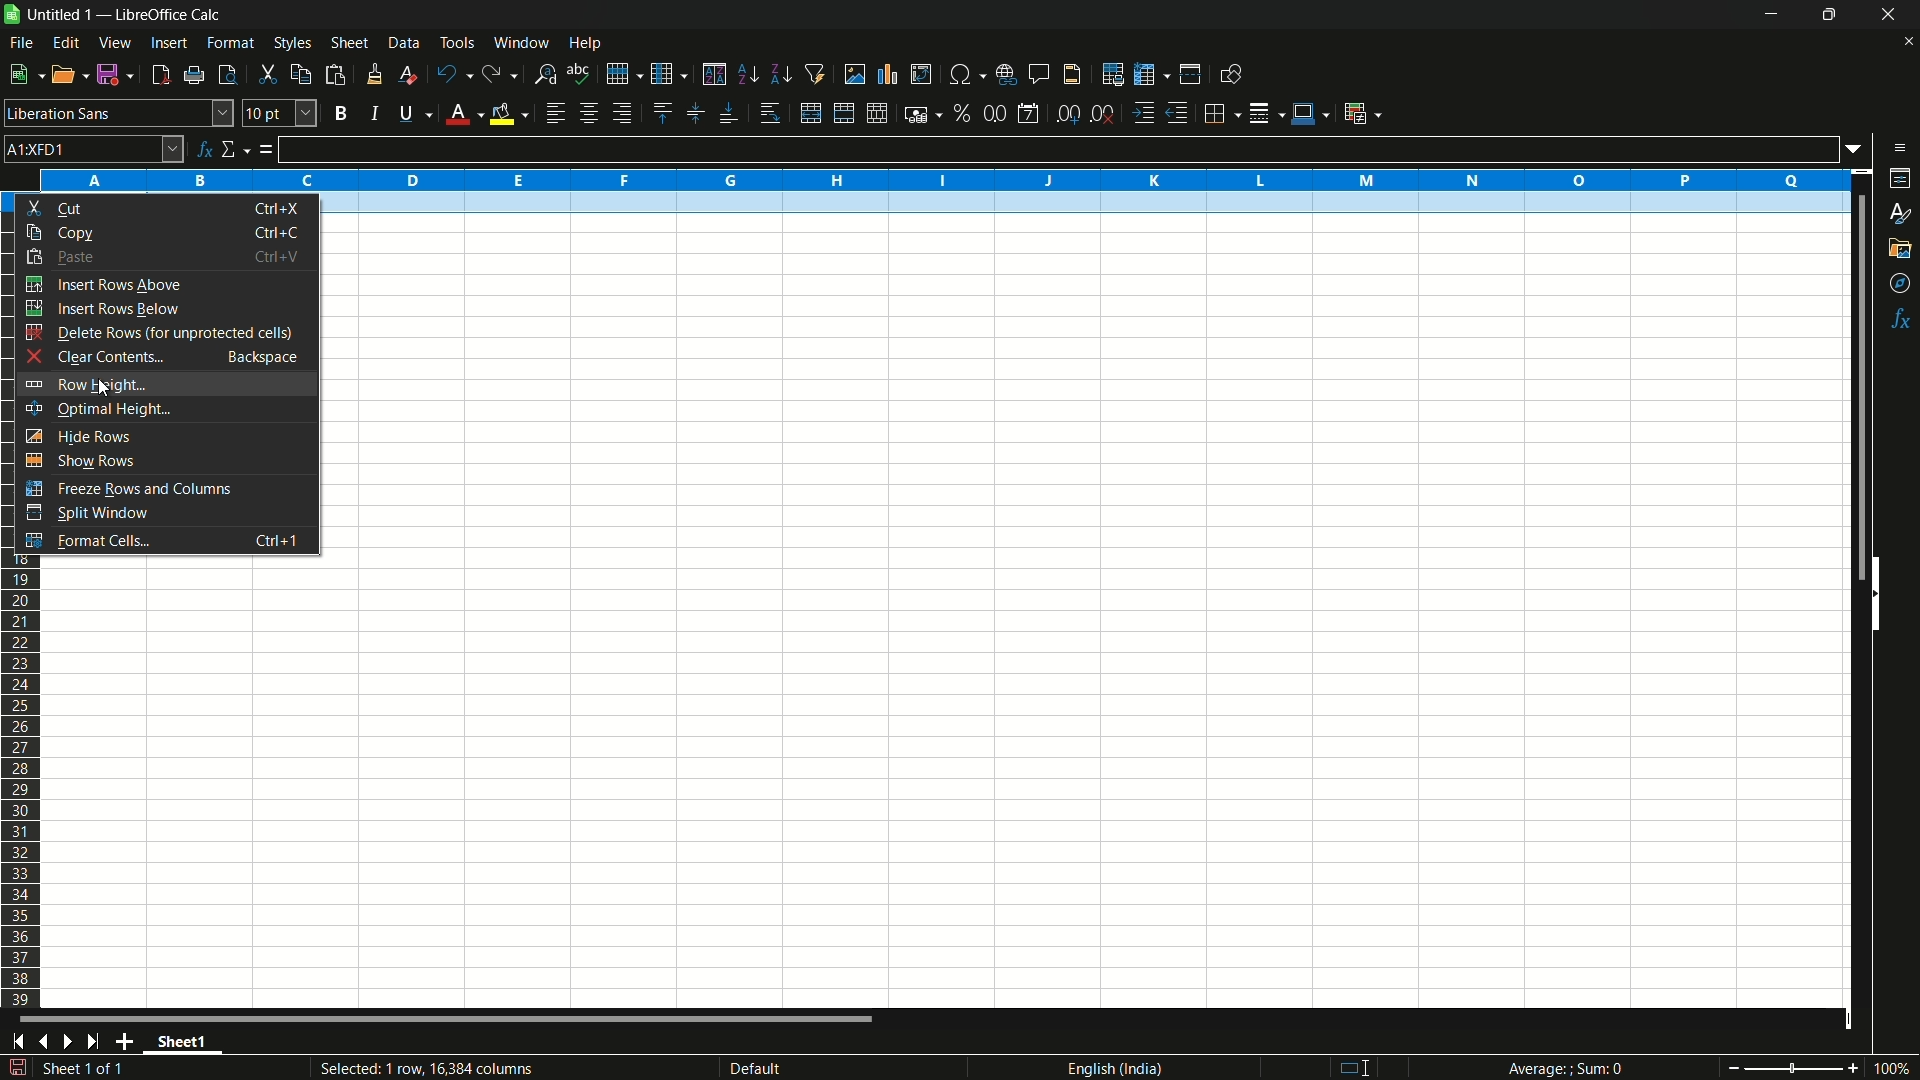 The width and height of the screenshot is (1920, 1080). What do you see at coordinates (587, 44) in the screenshot?
I see `help menu` at bounding box center [587, 44].